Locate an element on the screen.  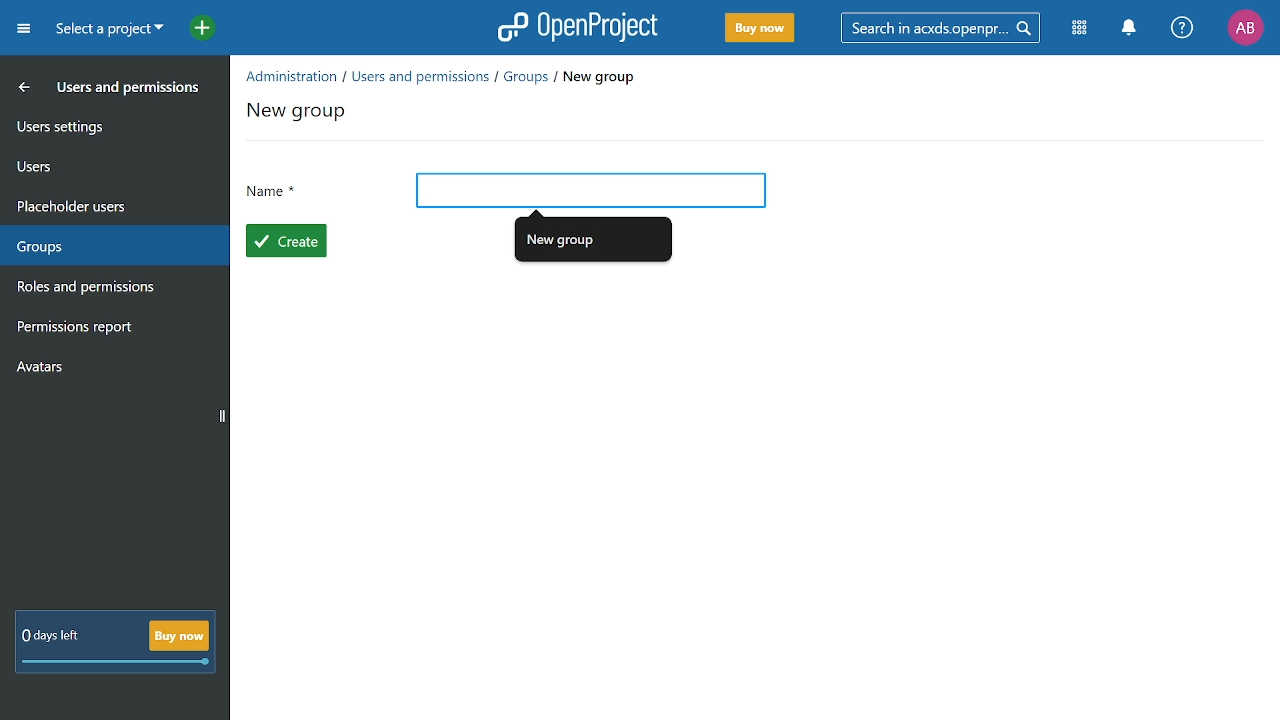
roles and permissions is located at coordinates (106, 288).